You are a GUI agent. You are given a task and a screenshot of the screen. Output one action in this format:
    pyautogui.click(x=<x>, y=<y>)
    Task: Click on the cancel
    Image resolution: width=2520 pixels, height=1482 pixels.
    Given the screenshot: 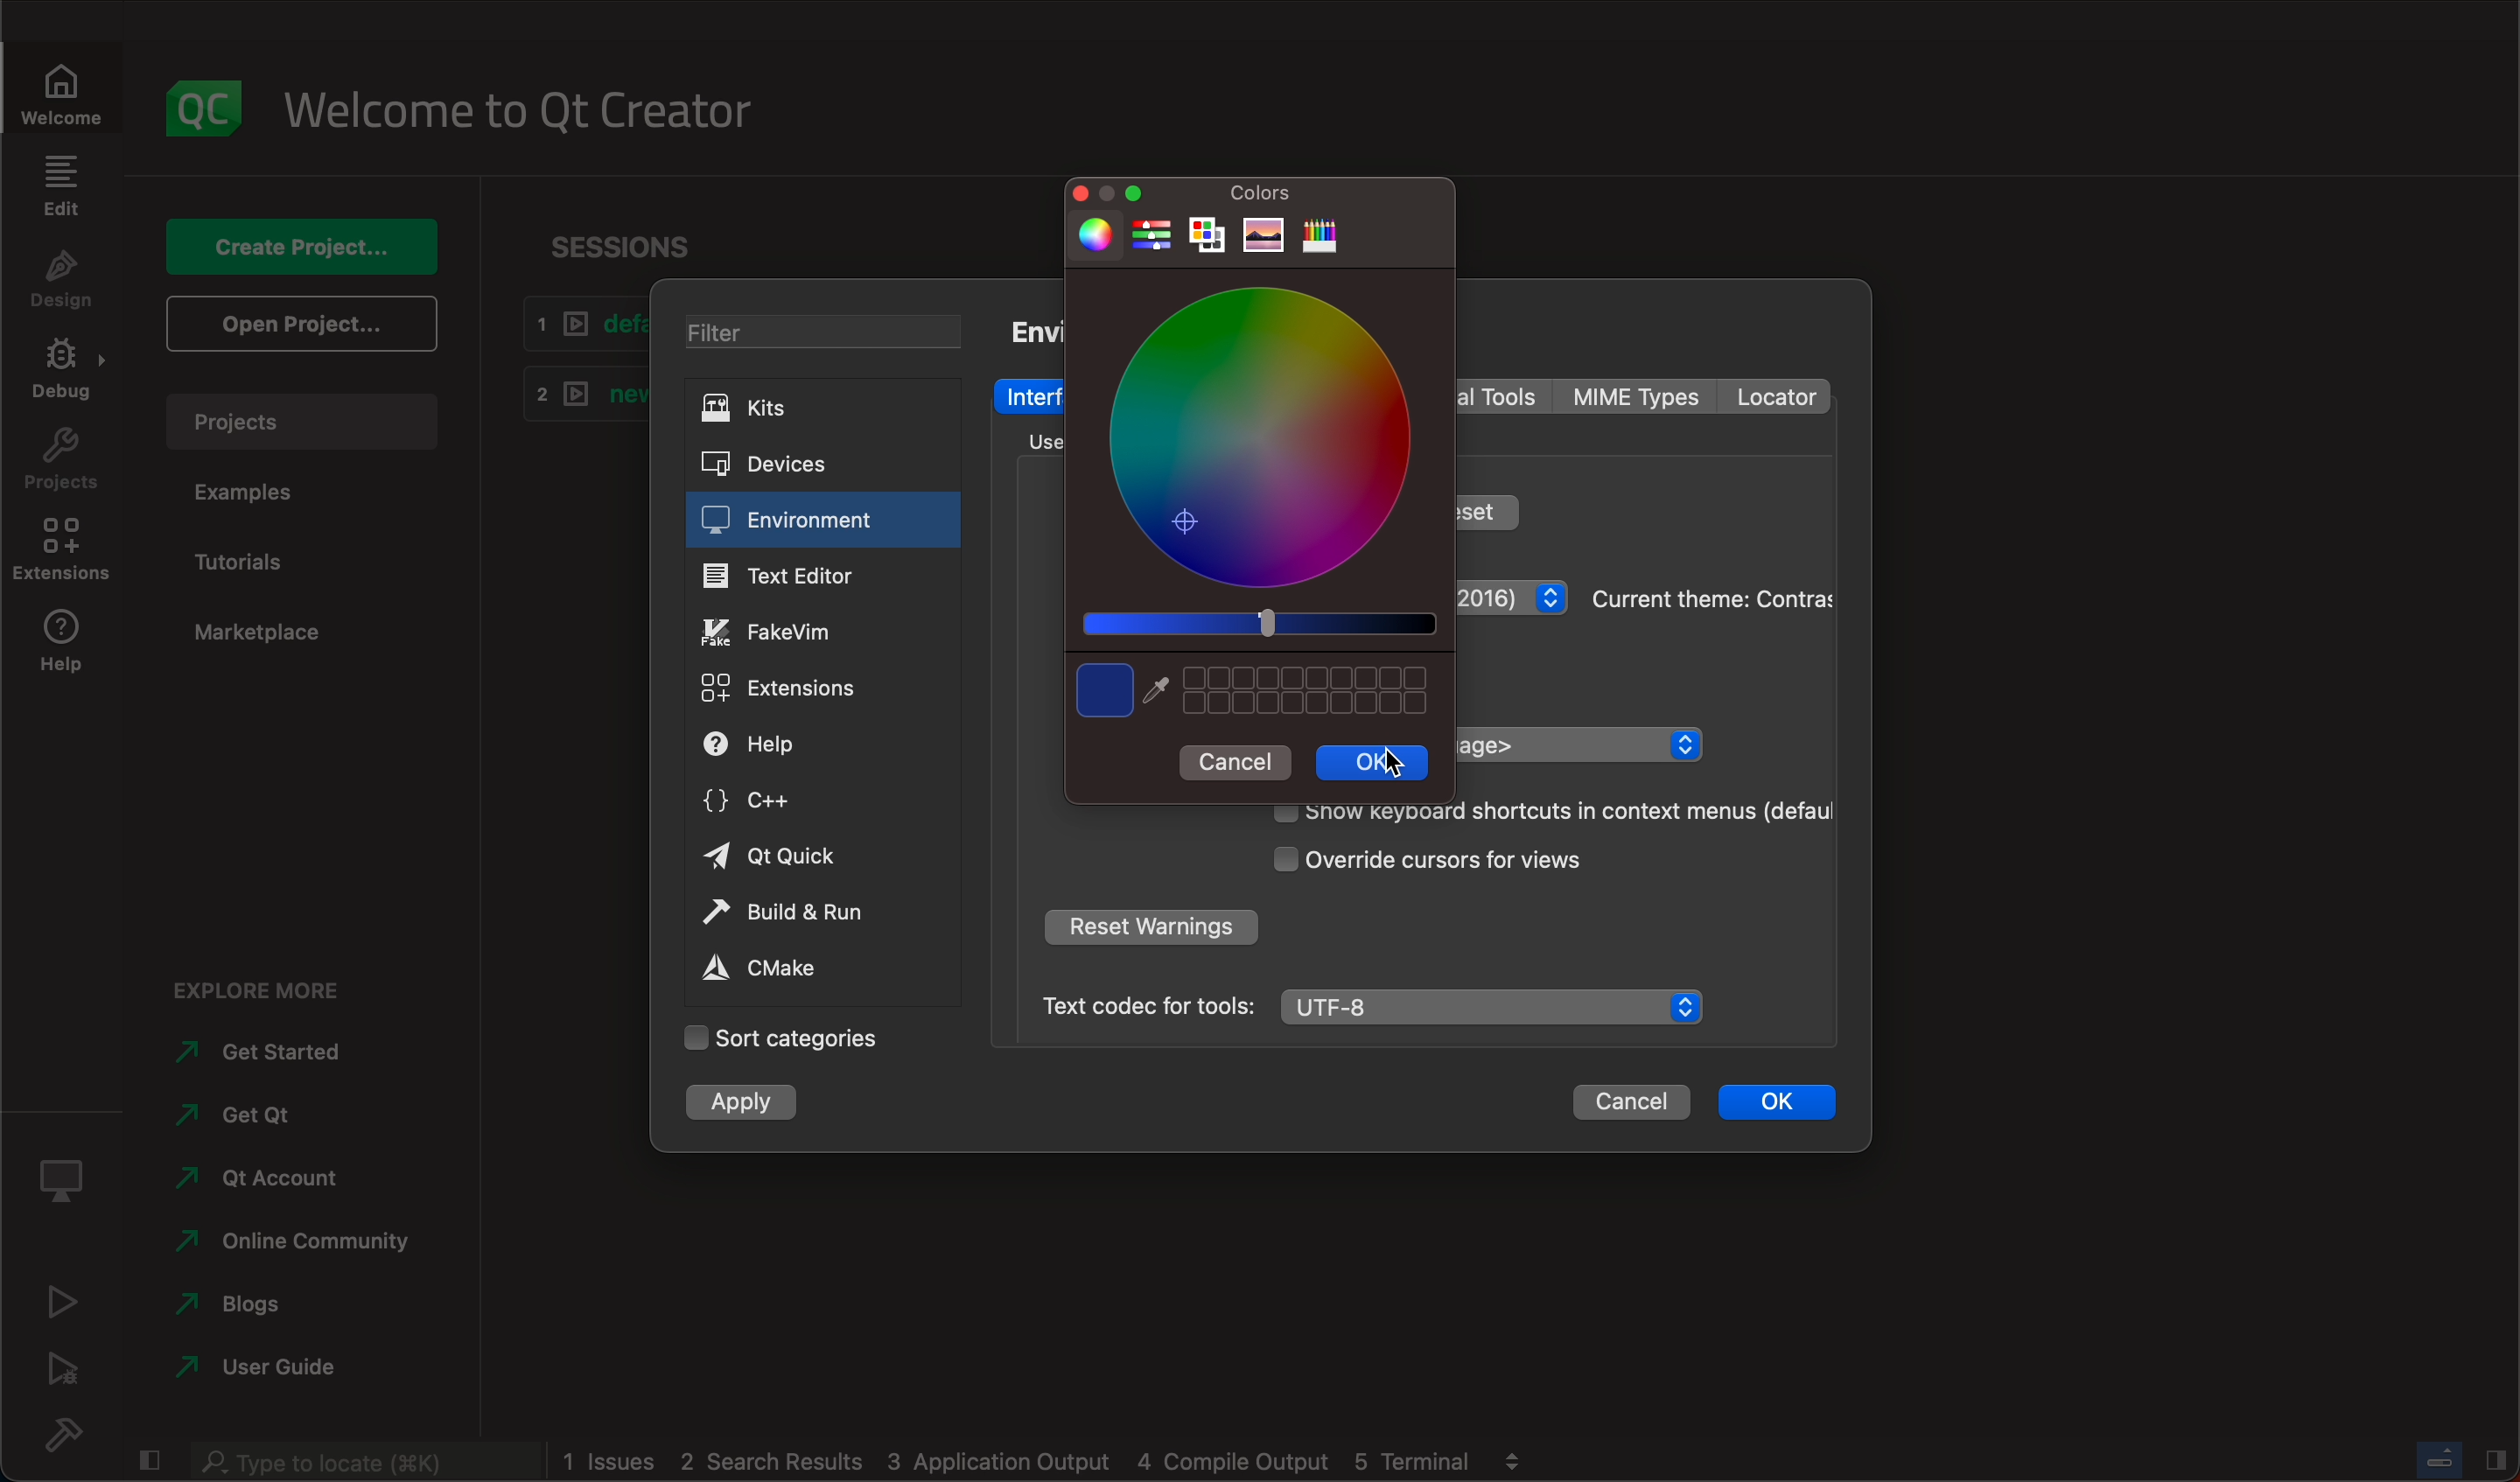 What is the action you would take?
    pyautogui.click(x=1236, y=761)
    